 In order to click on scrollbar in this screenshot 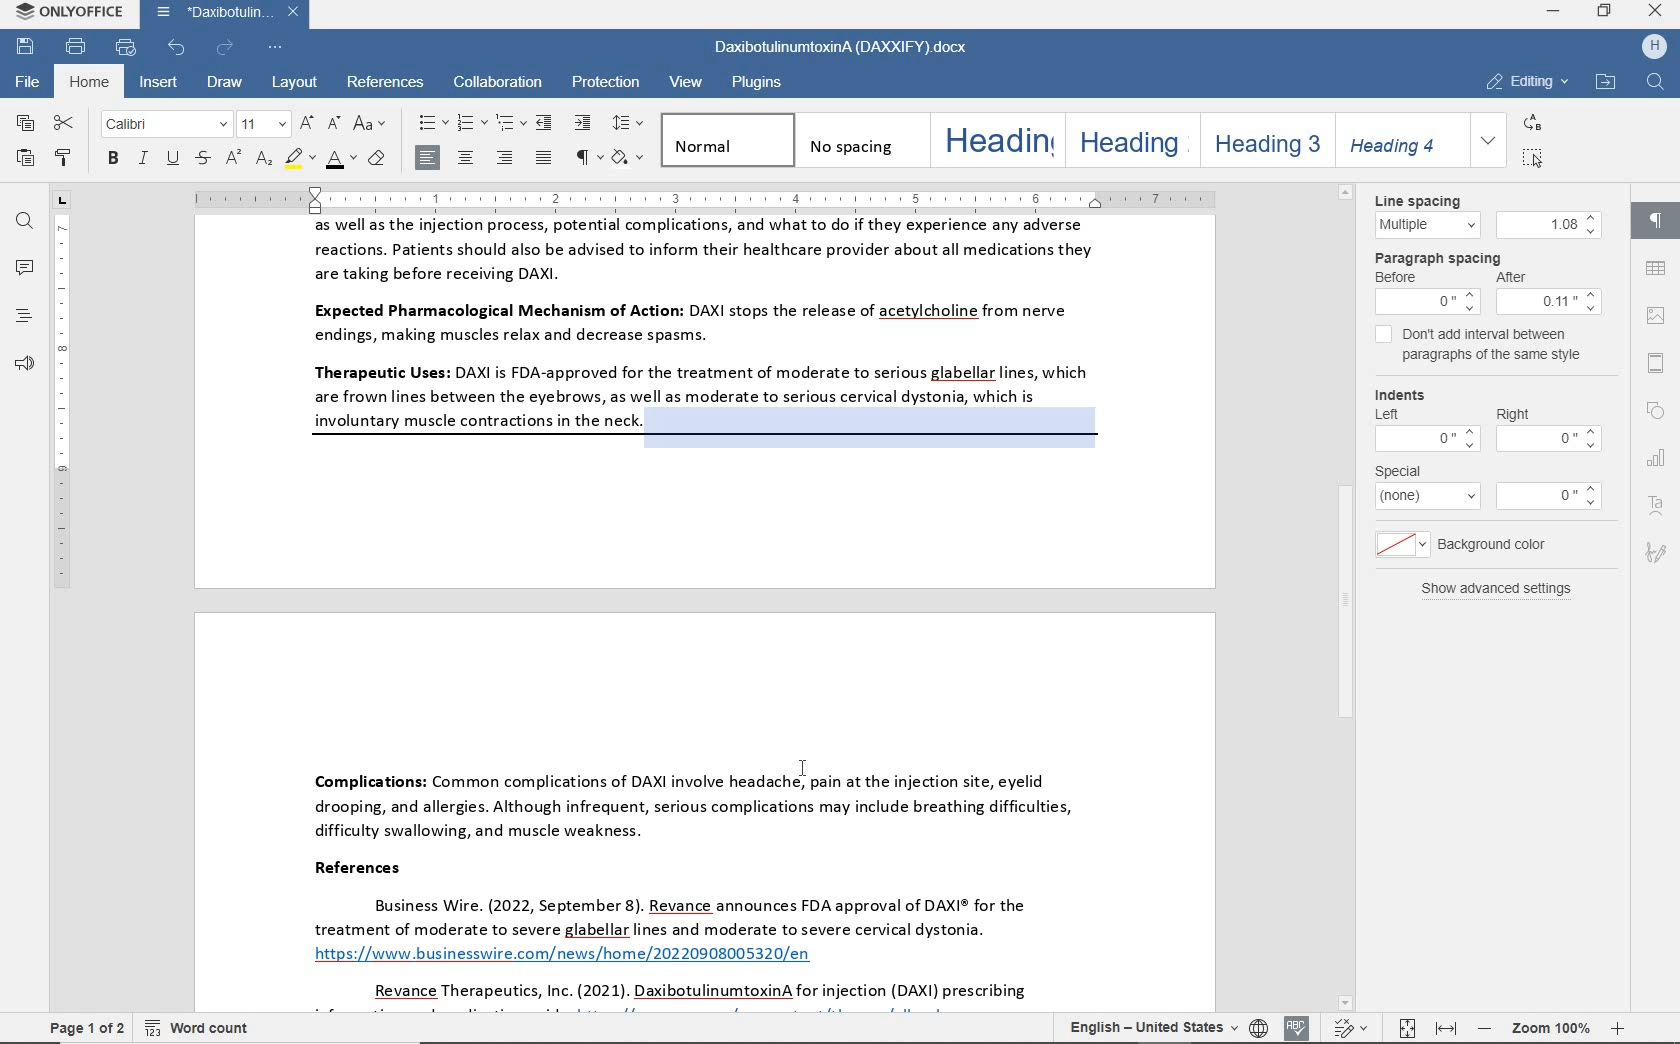, I will do `click(1619, 600)`.